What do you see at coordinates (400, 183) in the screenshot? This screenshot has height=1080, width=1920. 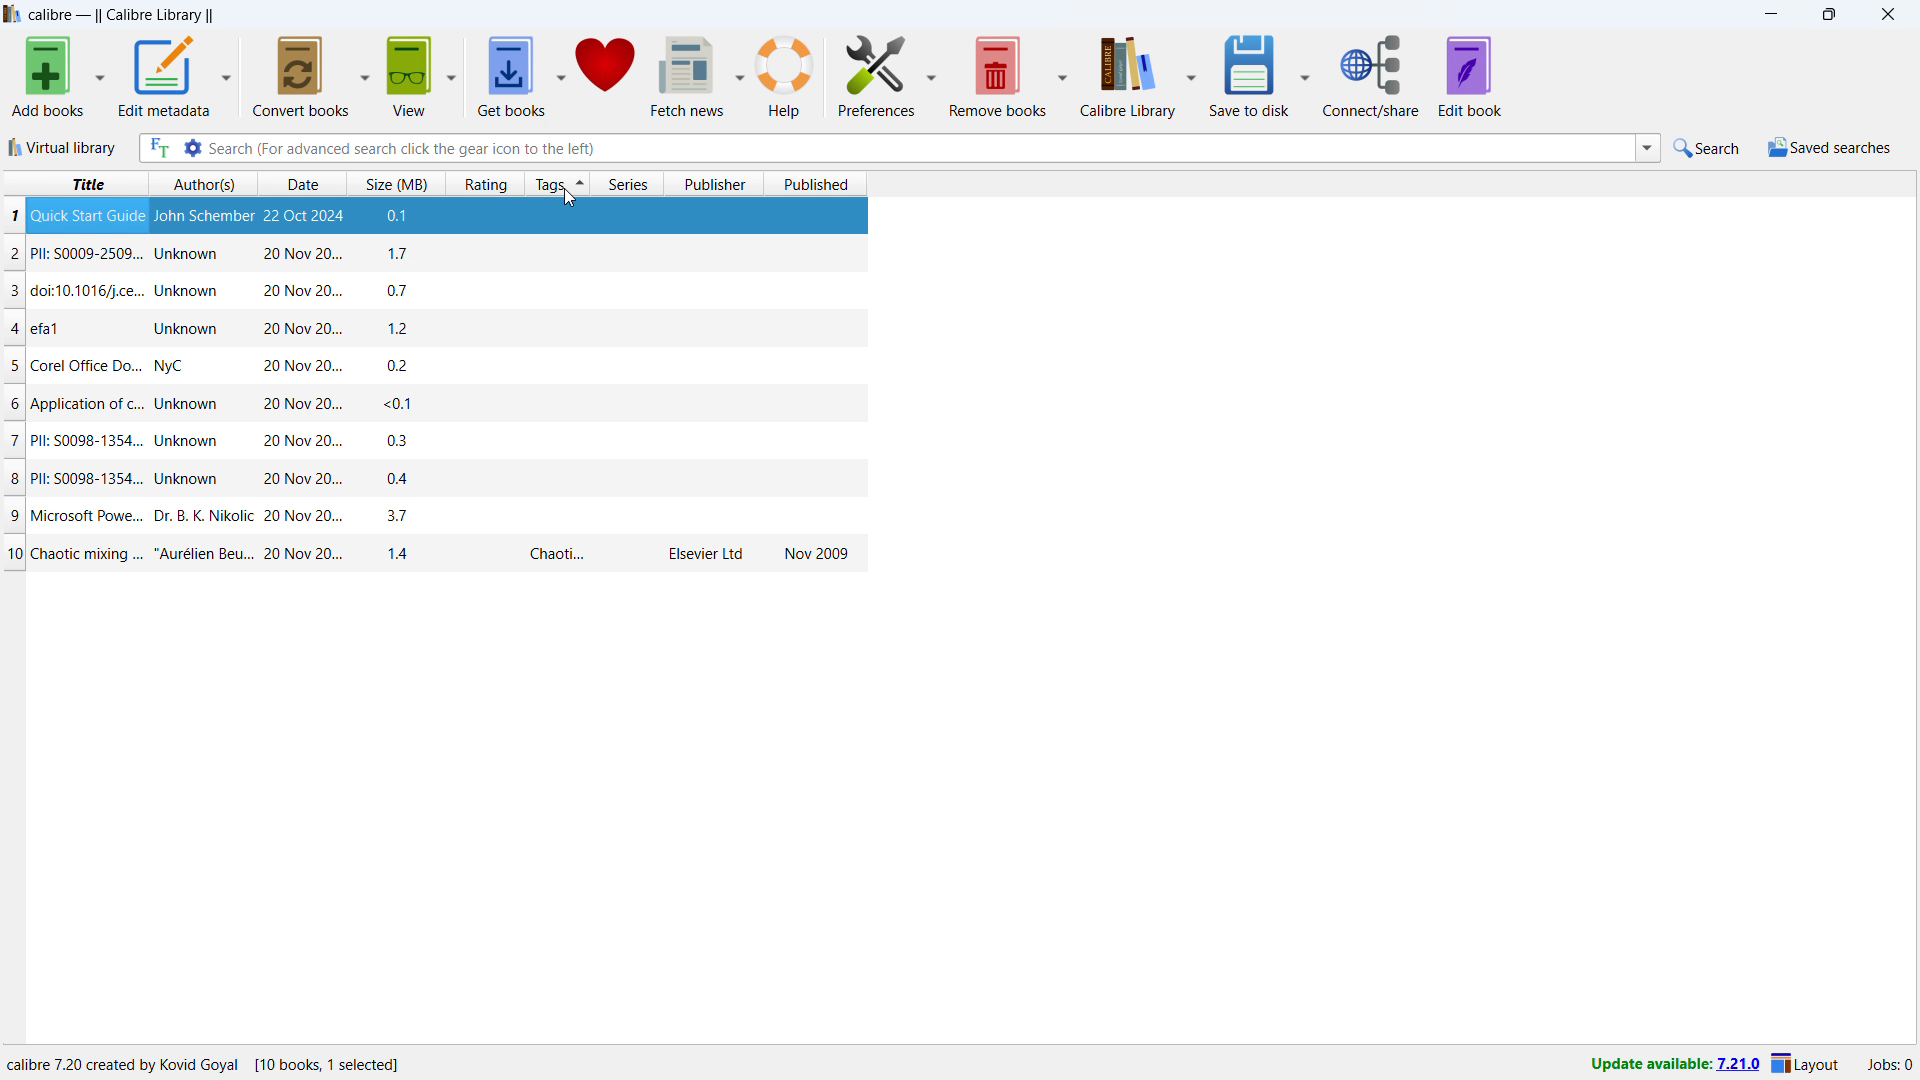 I see `sort by size` at bounding box center [400, 183].